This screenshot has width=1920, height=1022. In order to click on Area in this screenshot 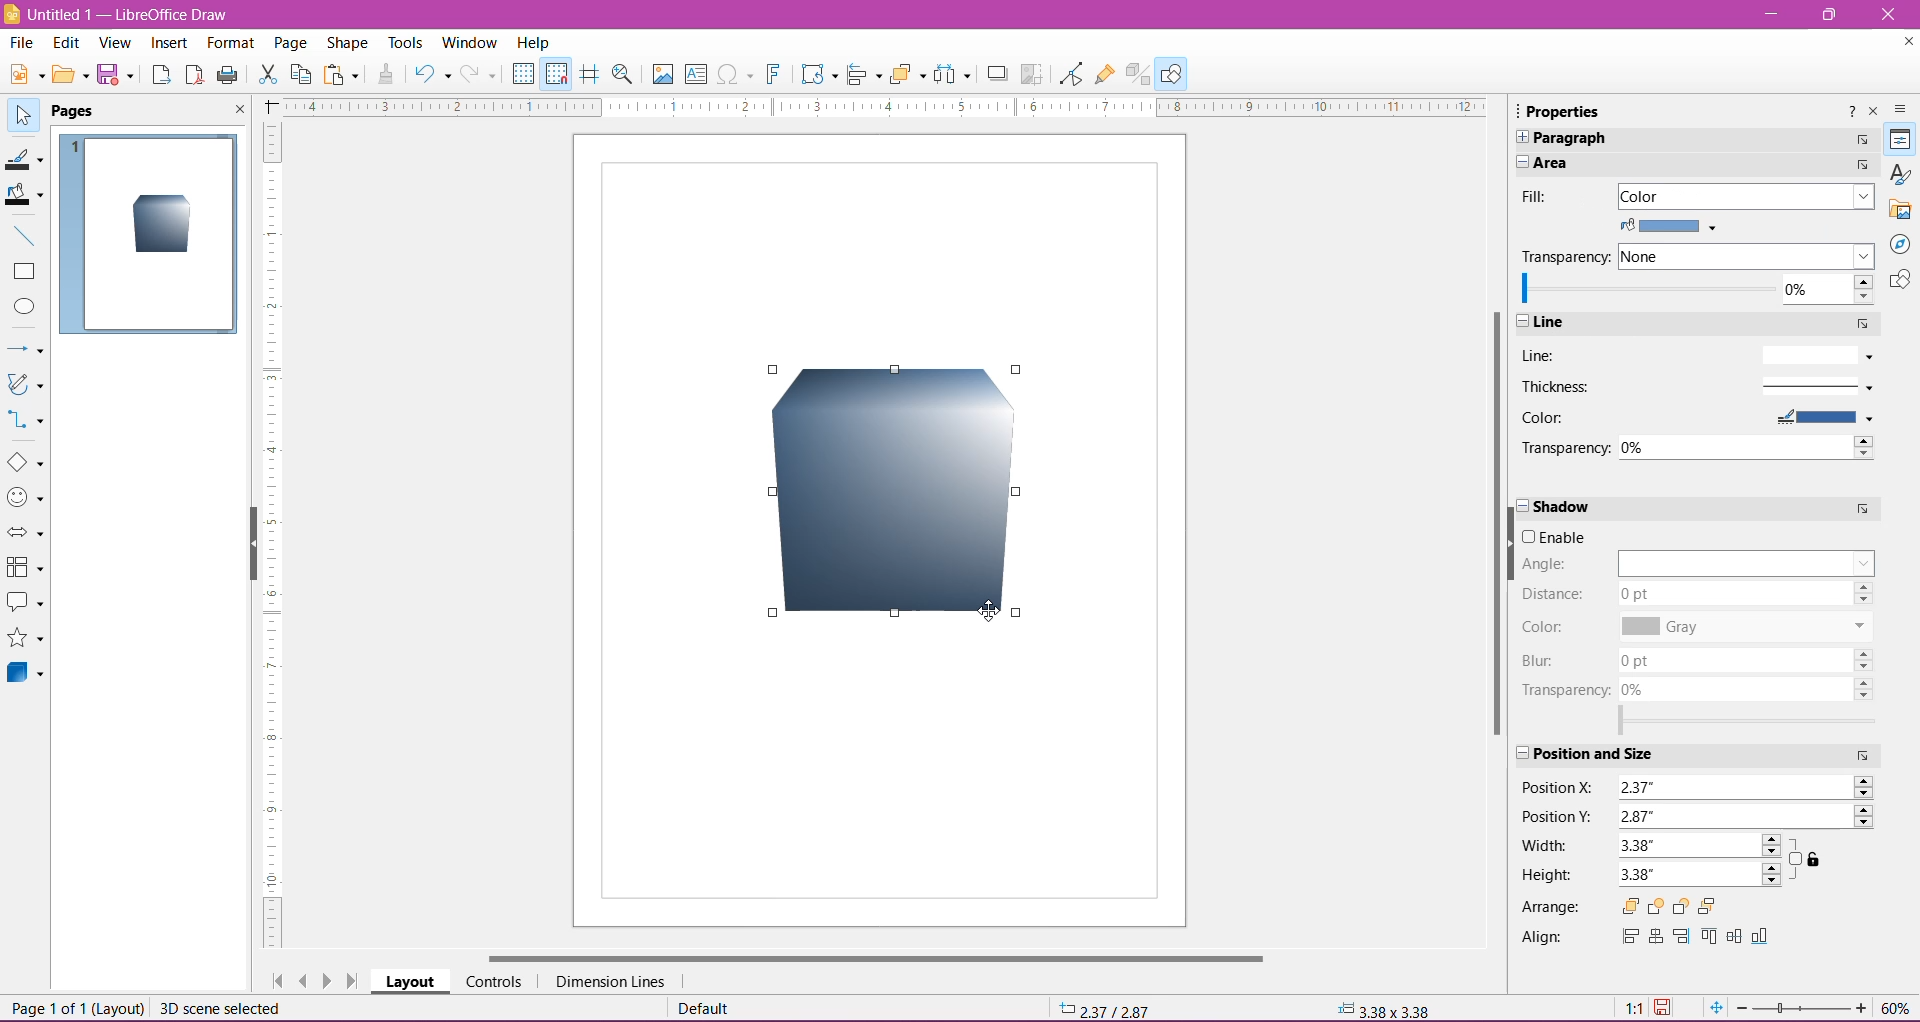, I will do `click(1664, 163)`.